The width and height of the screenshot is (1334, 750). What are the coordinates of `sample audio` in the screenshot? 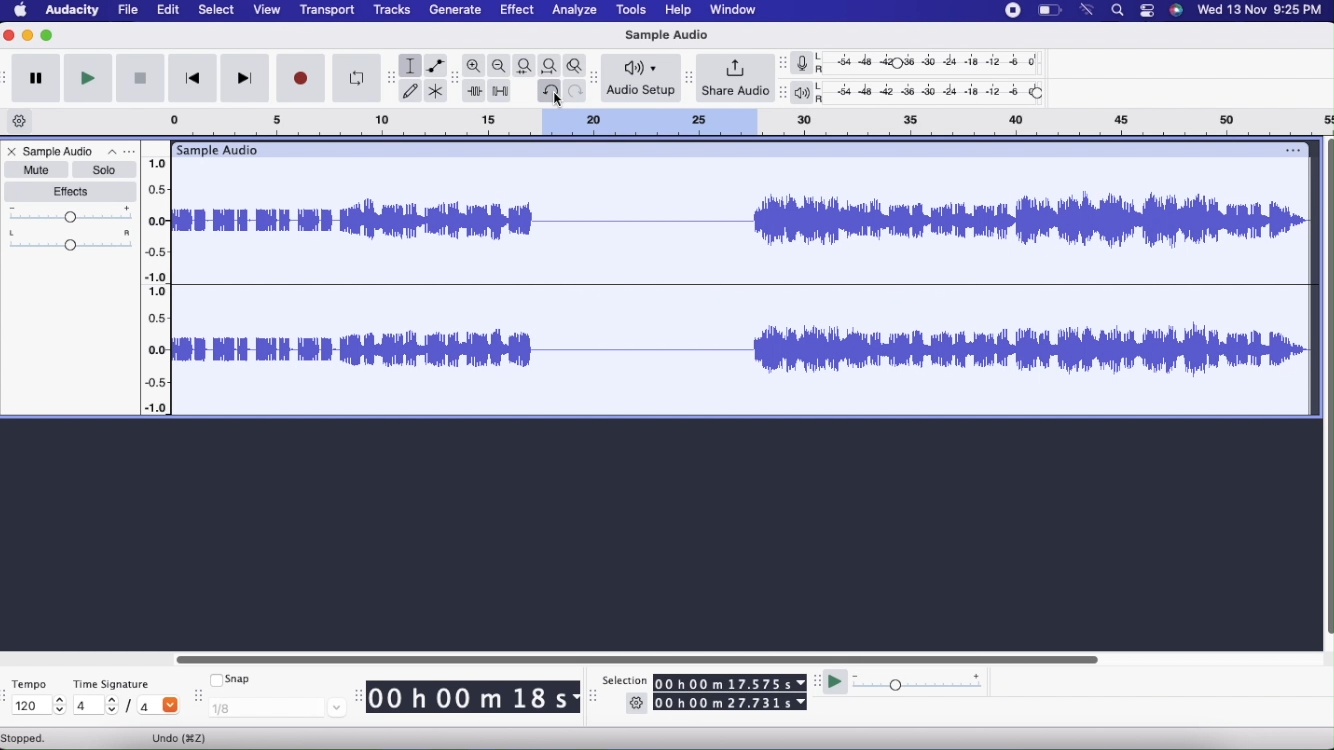 It's located at (224, 150).